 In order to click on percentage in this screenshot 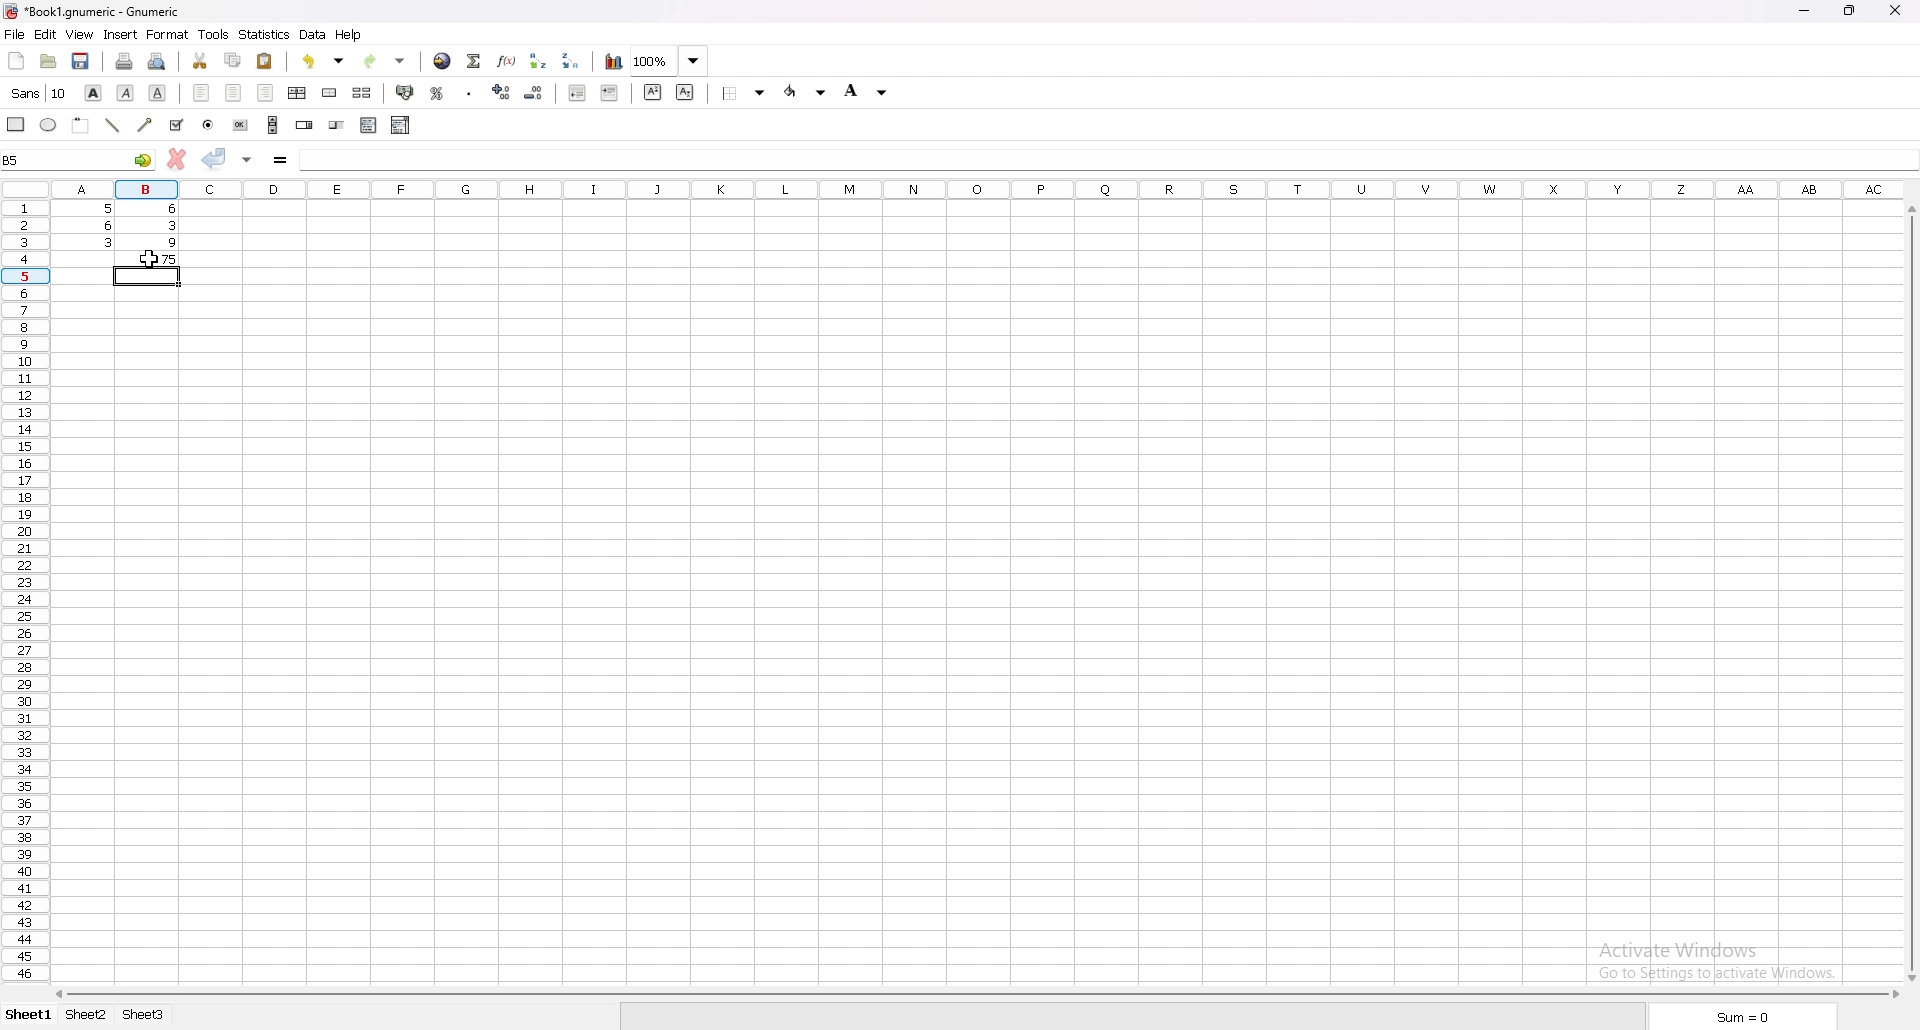, I will do `click(436, 92)`.